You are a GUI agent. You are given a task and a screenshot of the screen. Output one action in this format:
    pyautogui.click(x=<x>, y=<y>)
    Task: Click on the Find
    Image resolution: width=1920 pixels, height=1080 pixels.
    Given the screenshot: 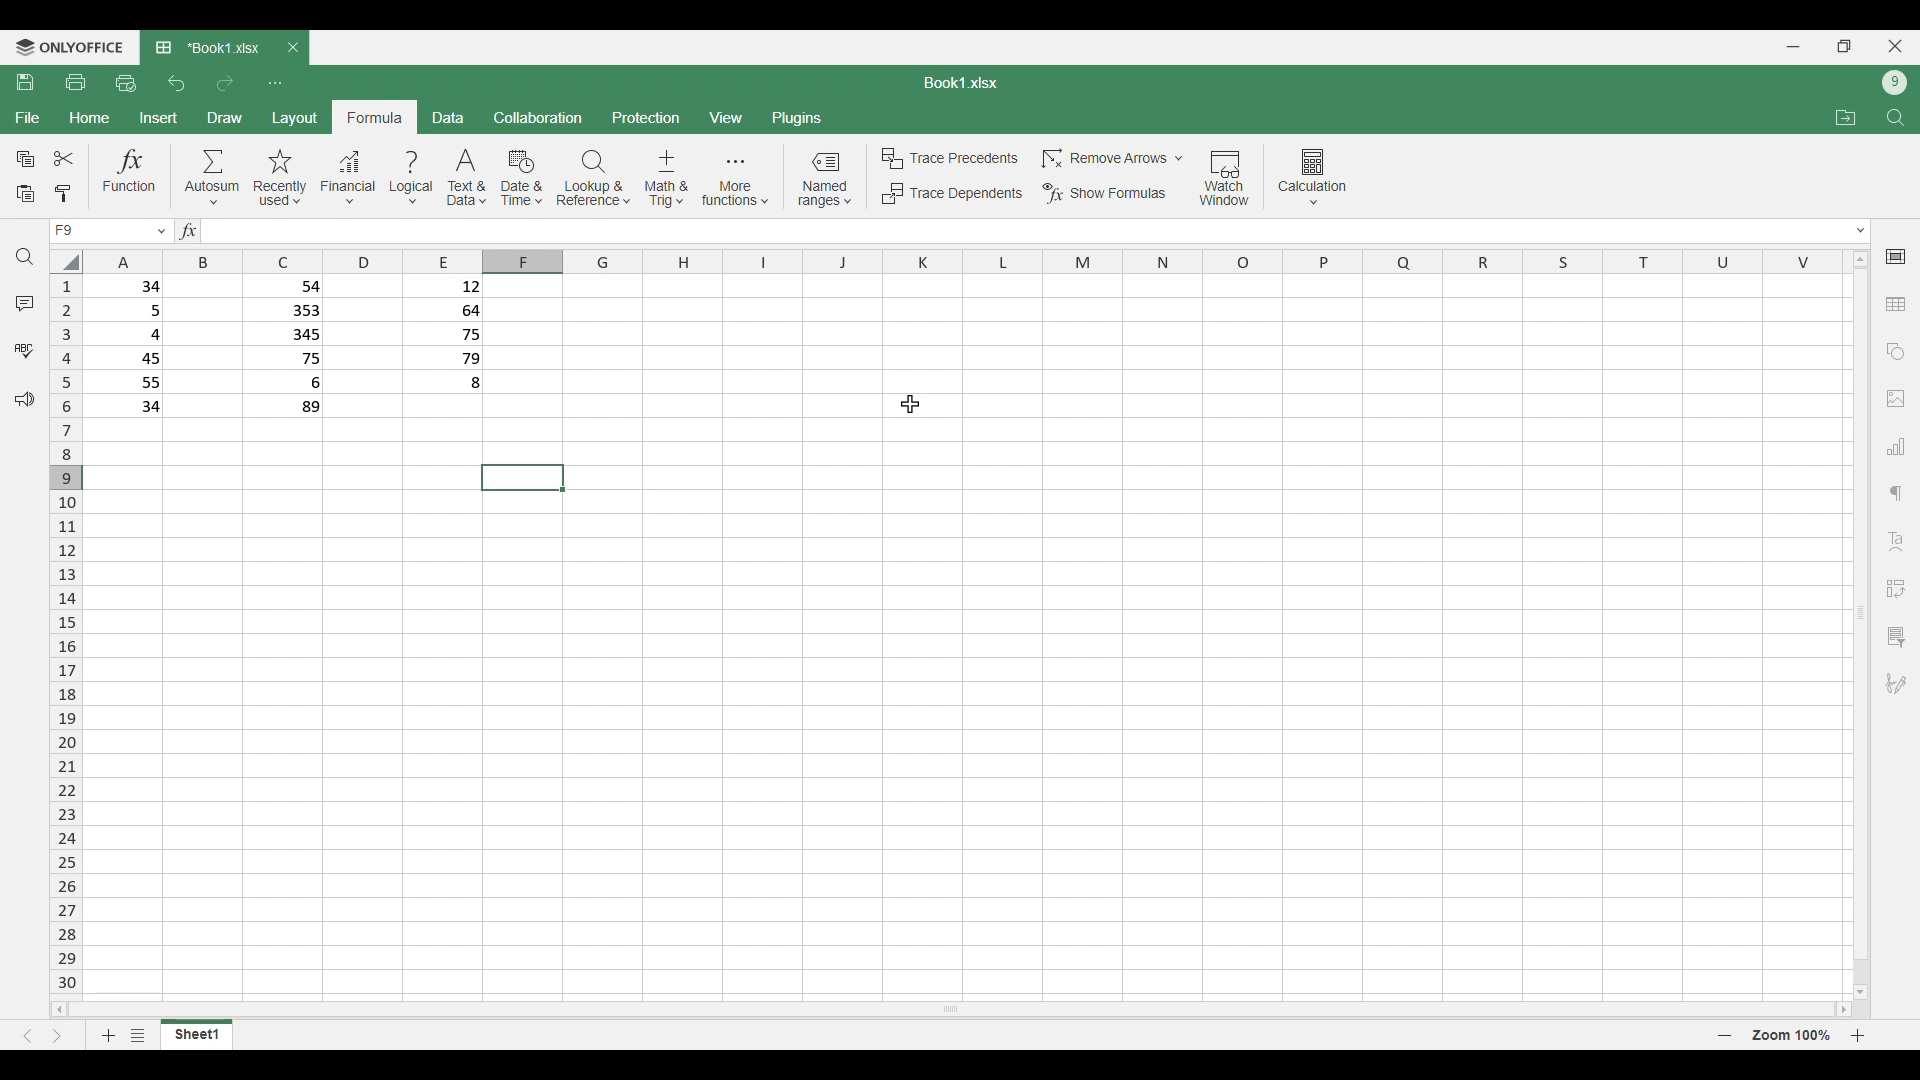 What is the action you would take?
    pyautogui.click(x=25, y=257)
    